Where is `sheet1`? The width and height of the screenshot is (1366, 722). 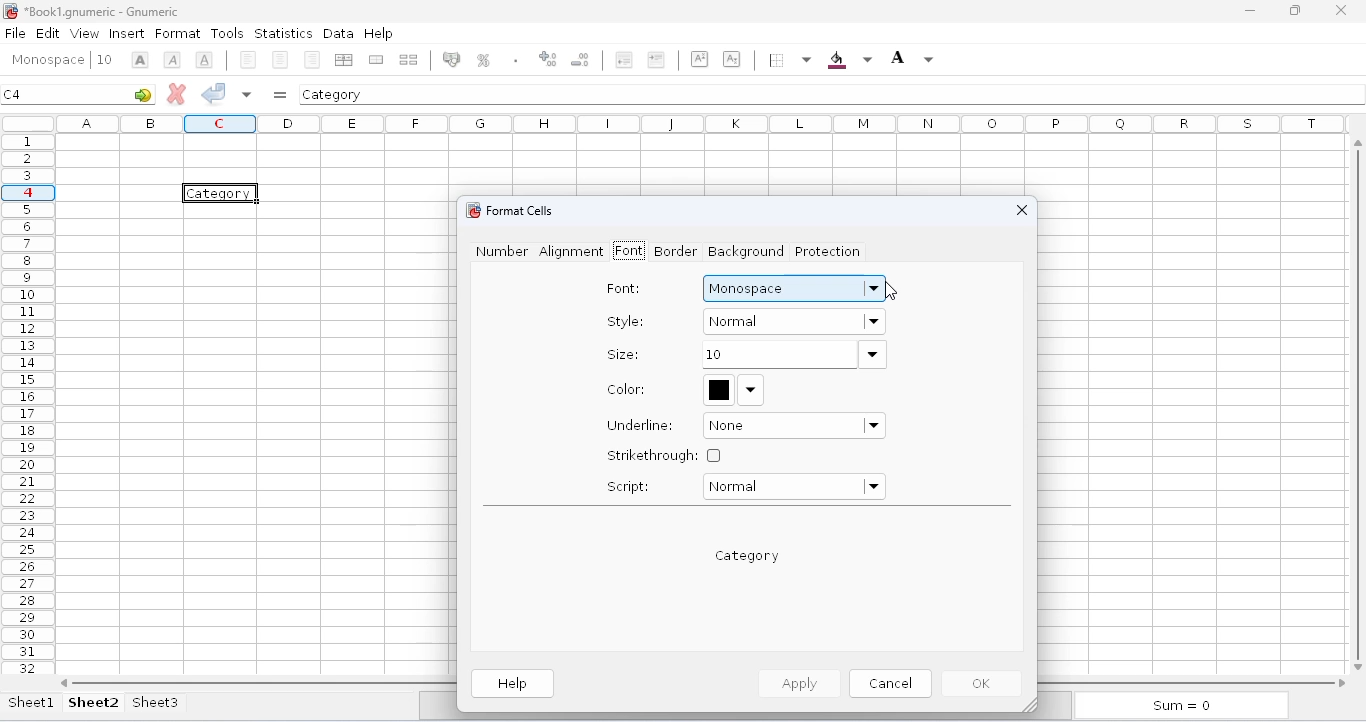
sheet1 is located at coordinates (32, 702).